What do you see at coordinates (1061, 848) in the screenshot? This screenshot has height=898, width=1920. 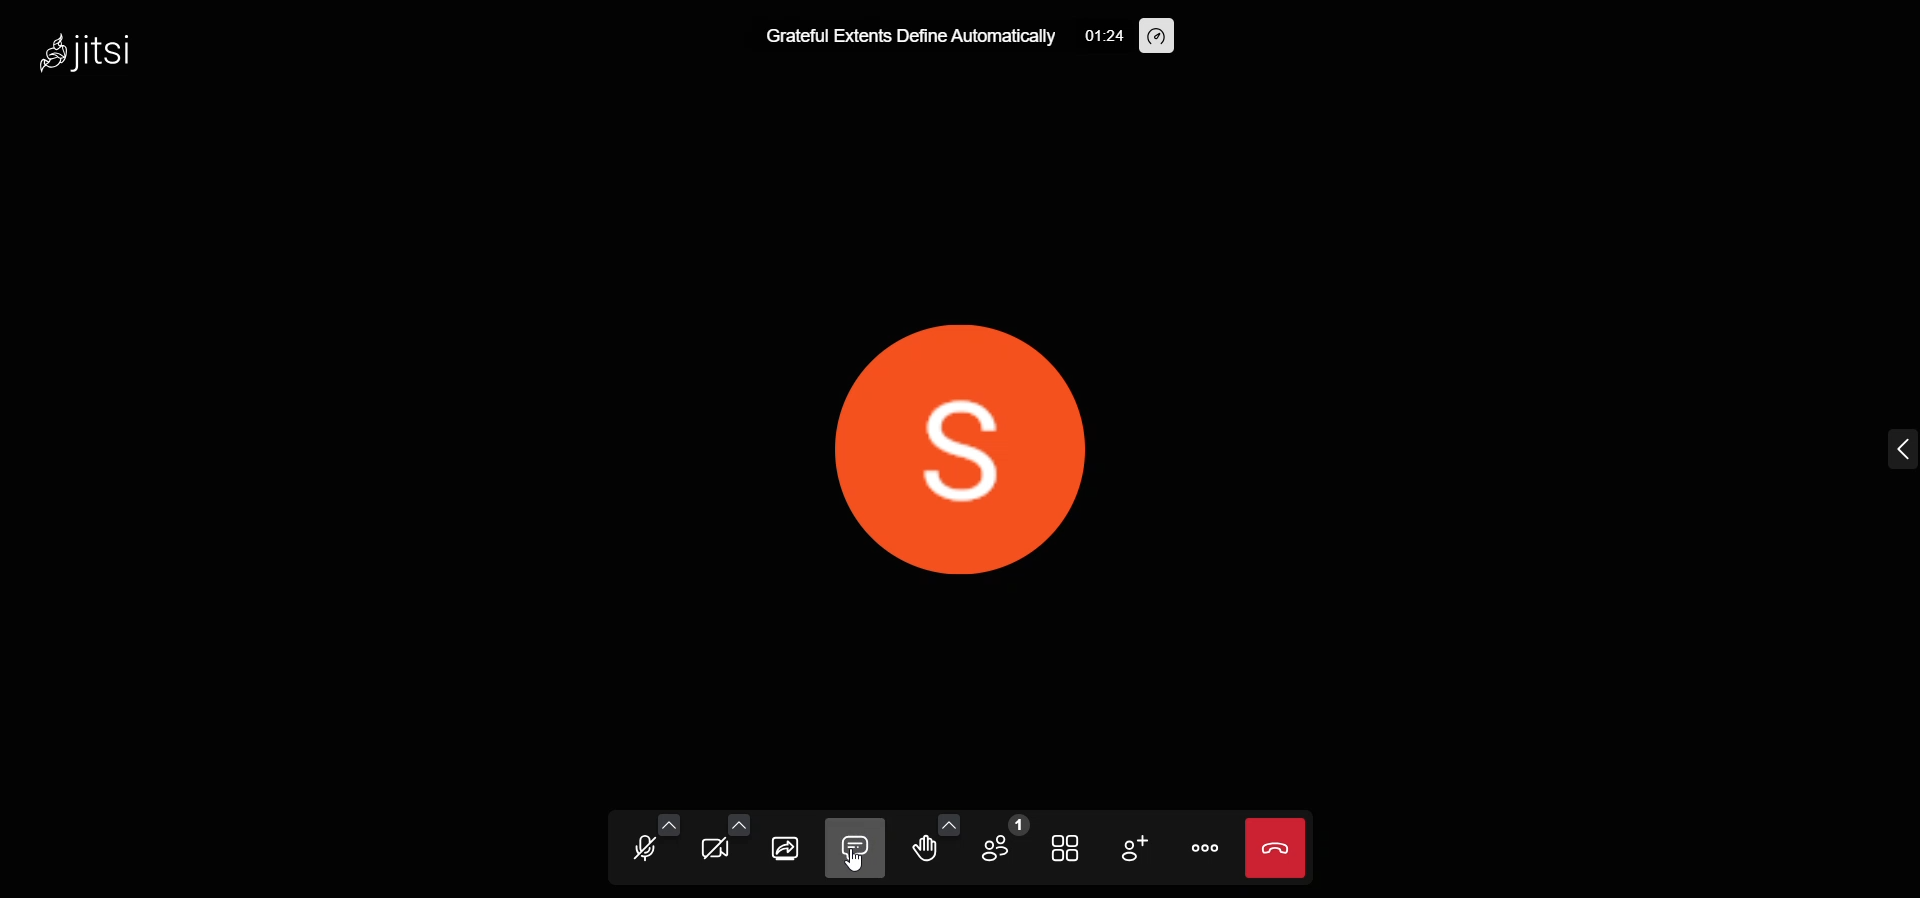 I see `tile view` at bounding box center [1061, 848].